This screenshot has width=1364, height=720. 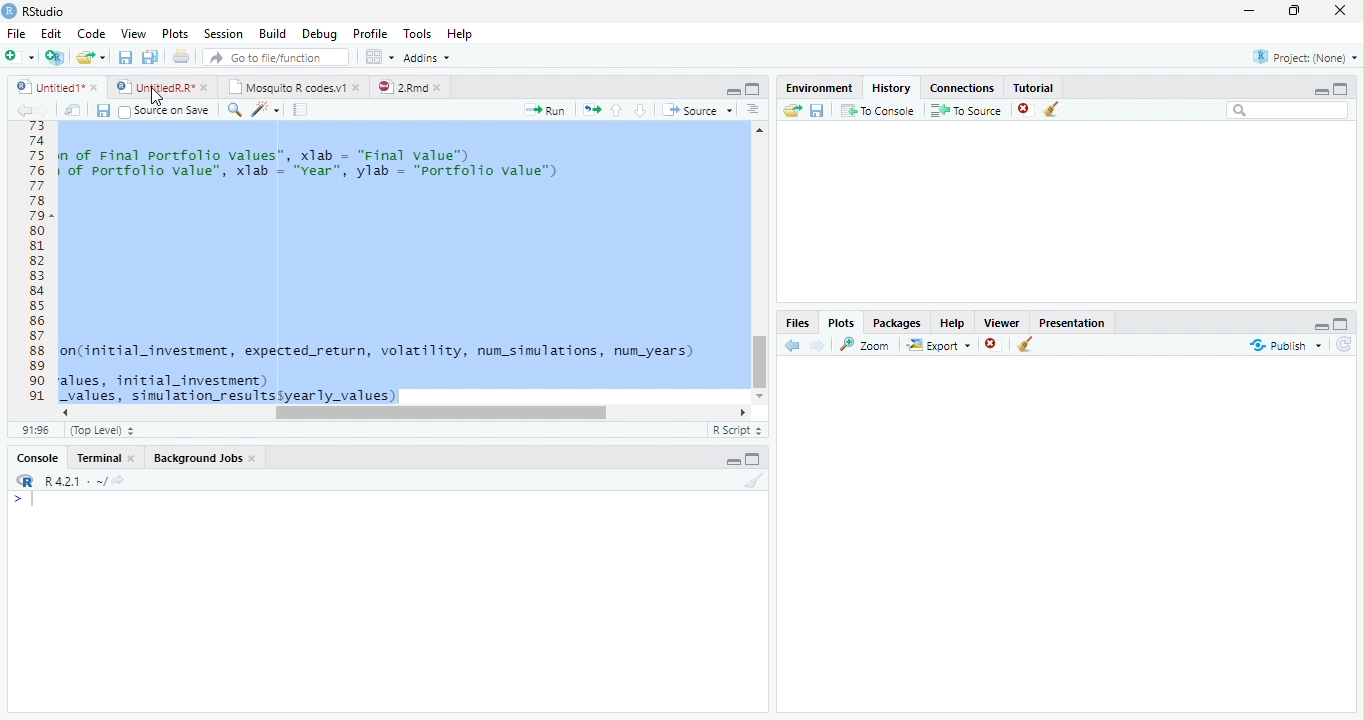 What do you see at coordinates (155, 97) in the screenshot?
I see `Mouse Cursor` at bounding box center [155, 97].